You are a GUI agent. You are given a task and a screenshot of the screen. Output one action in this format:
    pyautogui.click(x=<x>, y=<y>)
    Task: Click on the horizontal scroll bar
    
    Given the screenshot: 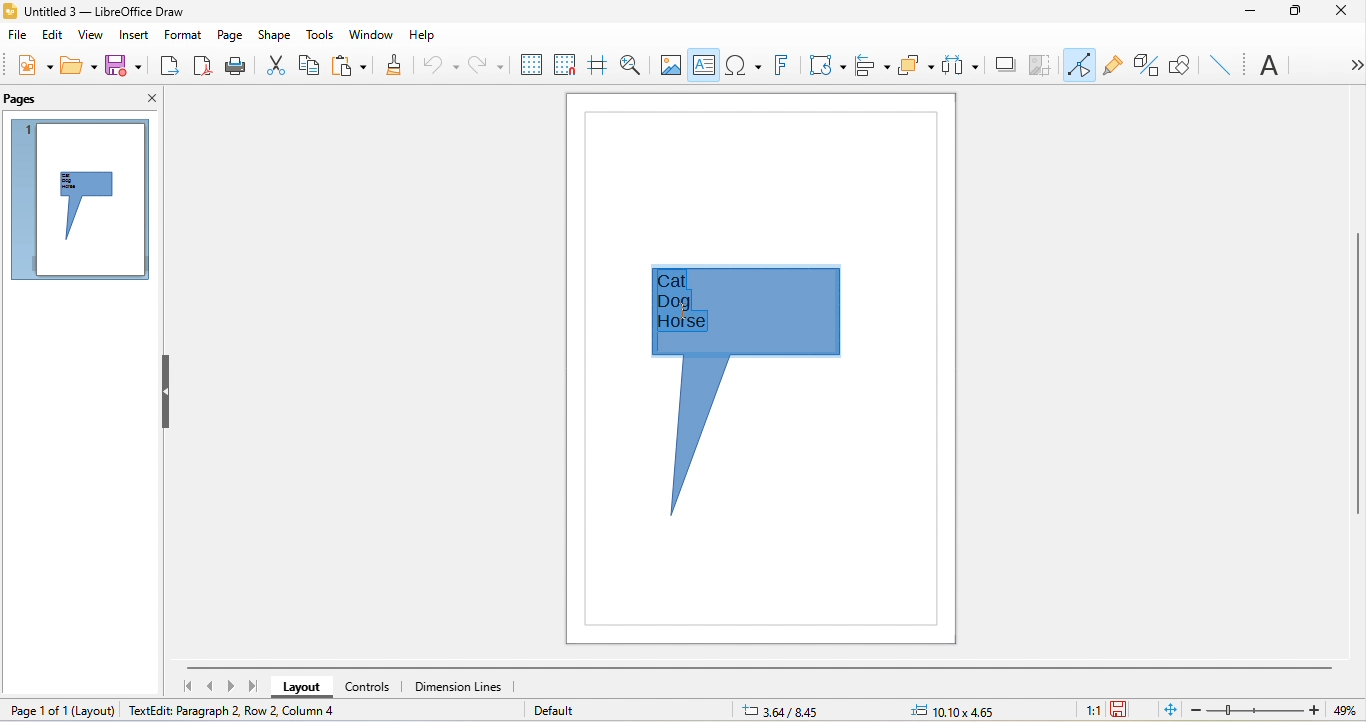 What is the action you would take?
    pyautogui.click(x=762, y=666)
    